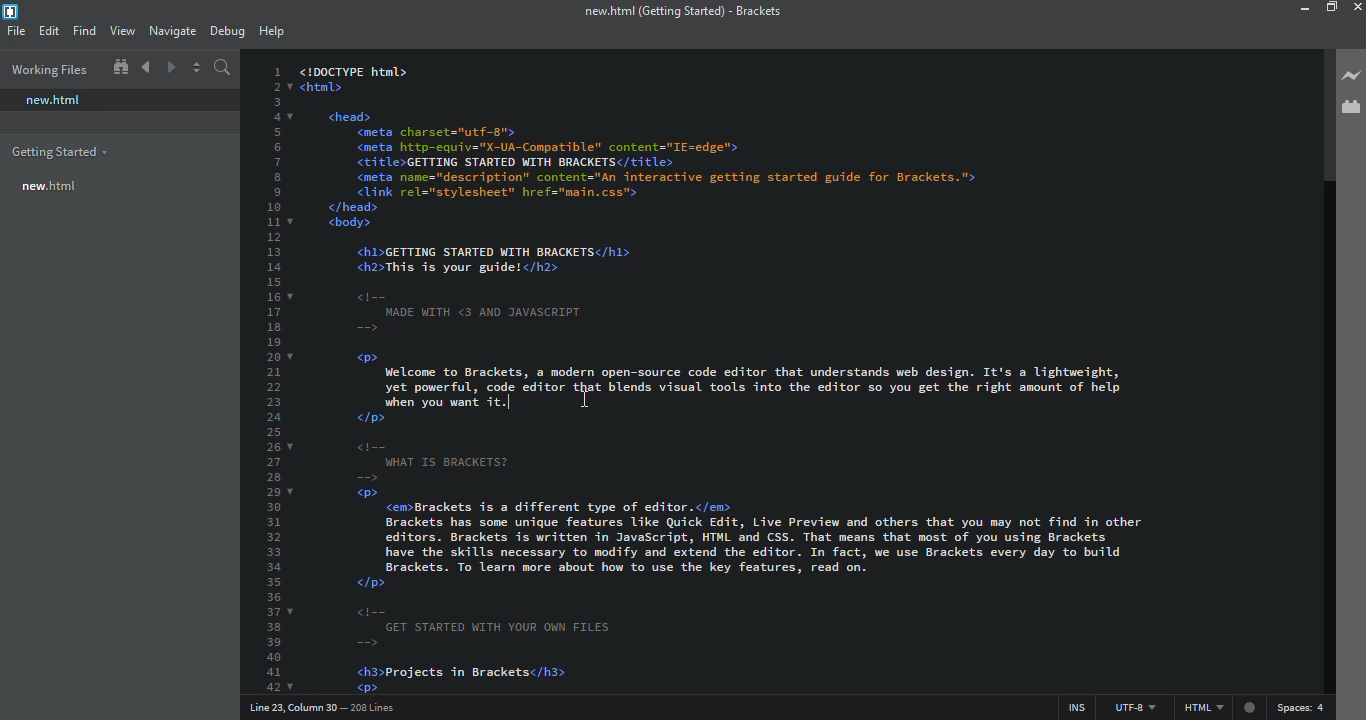 This screenshot has height=720, width=1366. Describe the element at coordinates (1293, 8) in the screenshot. I see `minimize` at that location.